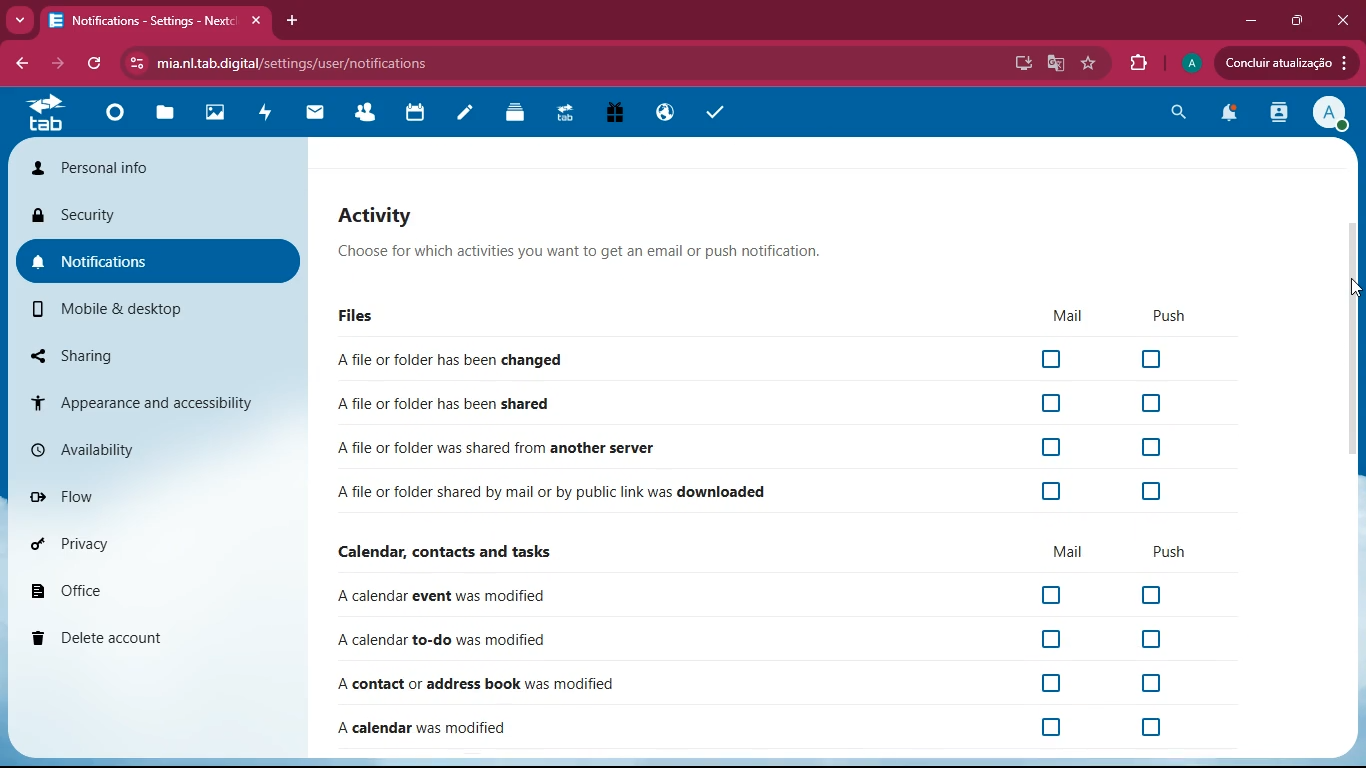 Image resolution: width=1366 pixels, height=768 pixels. What do you see at coordinates (1182, 112) in the screenshot?
I see `search` at bounding box center [1182, 112].